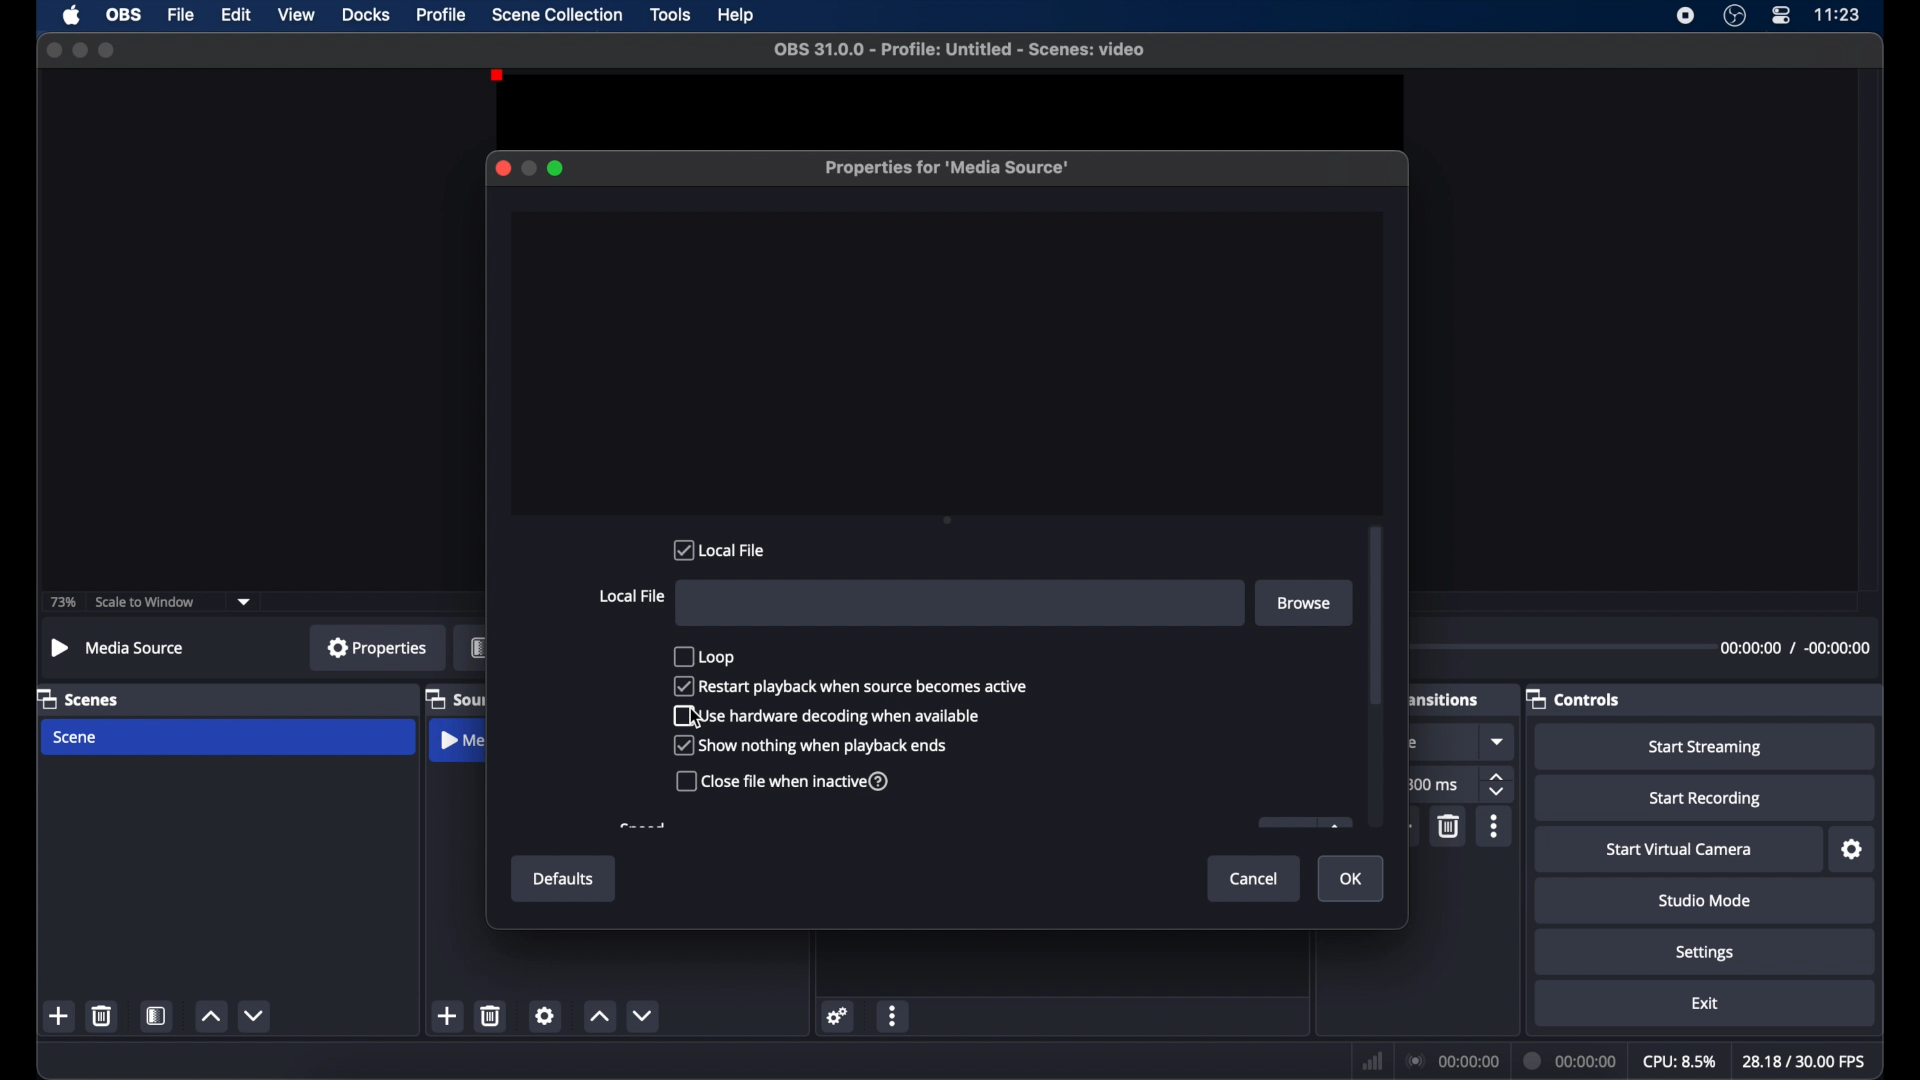 Image resolution: width=1920 pixels, height=1080 pixels. What do you see at coordinates (1706, 953) in the screenshot?
I see `settings` at bounding box center [1706, 953].